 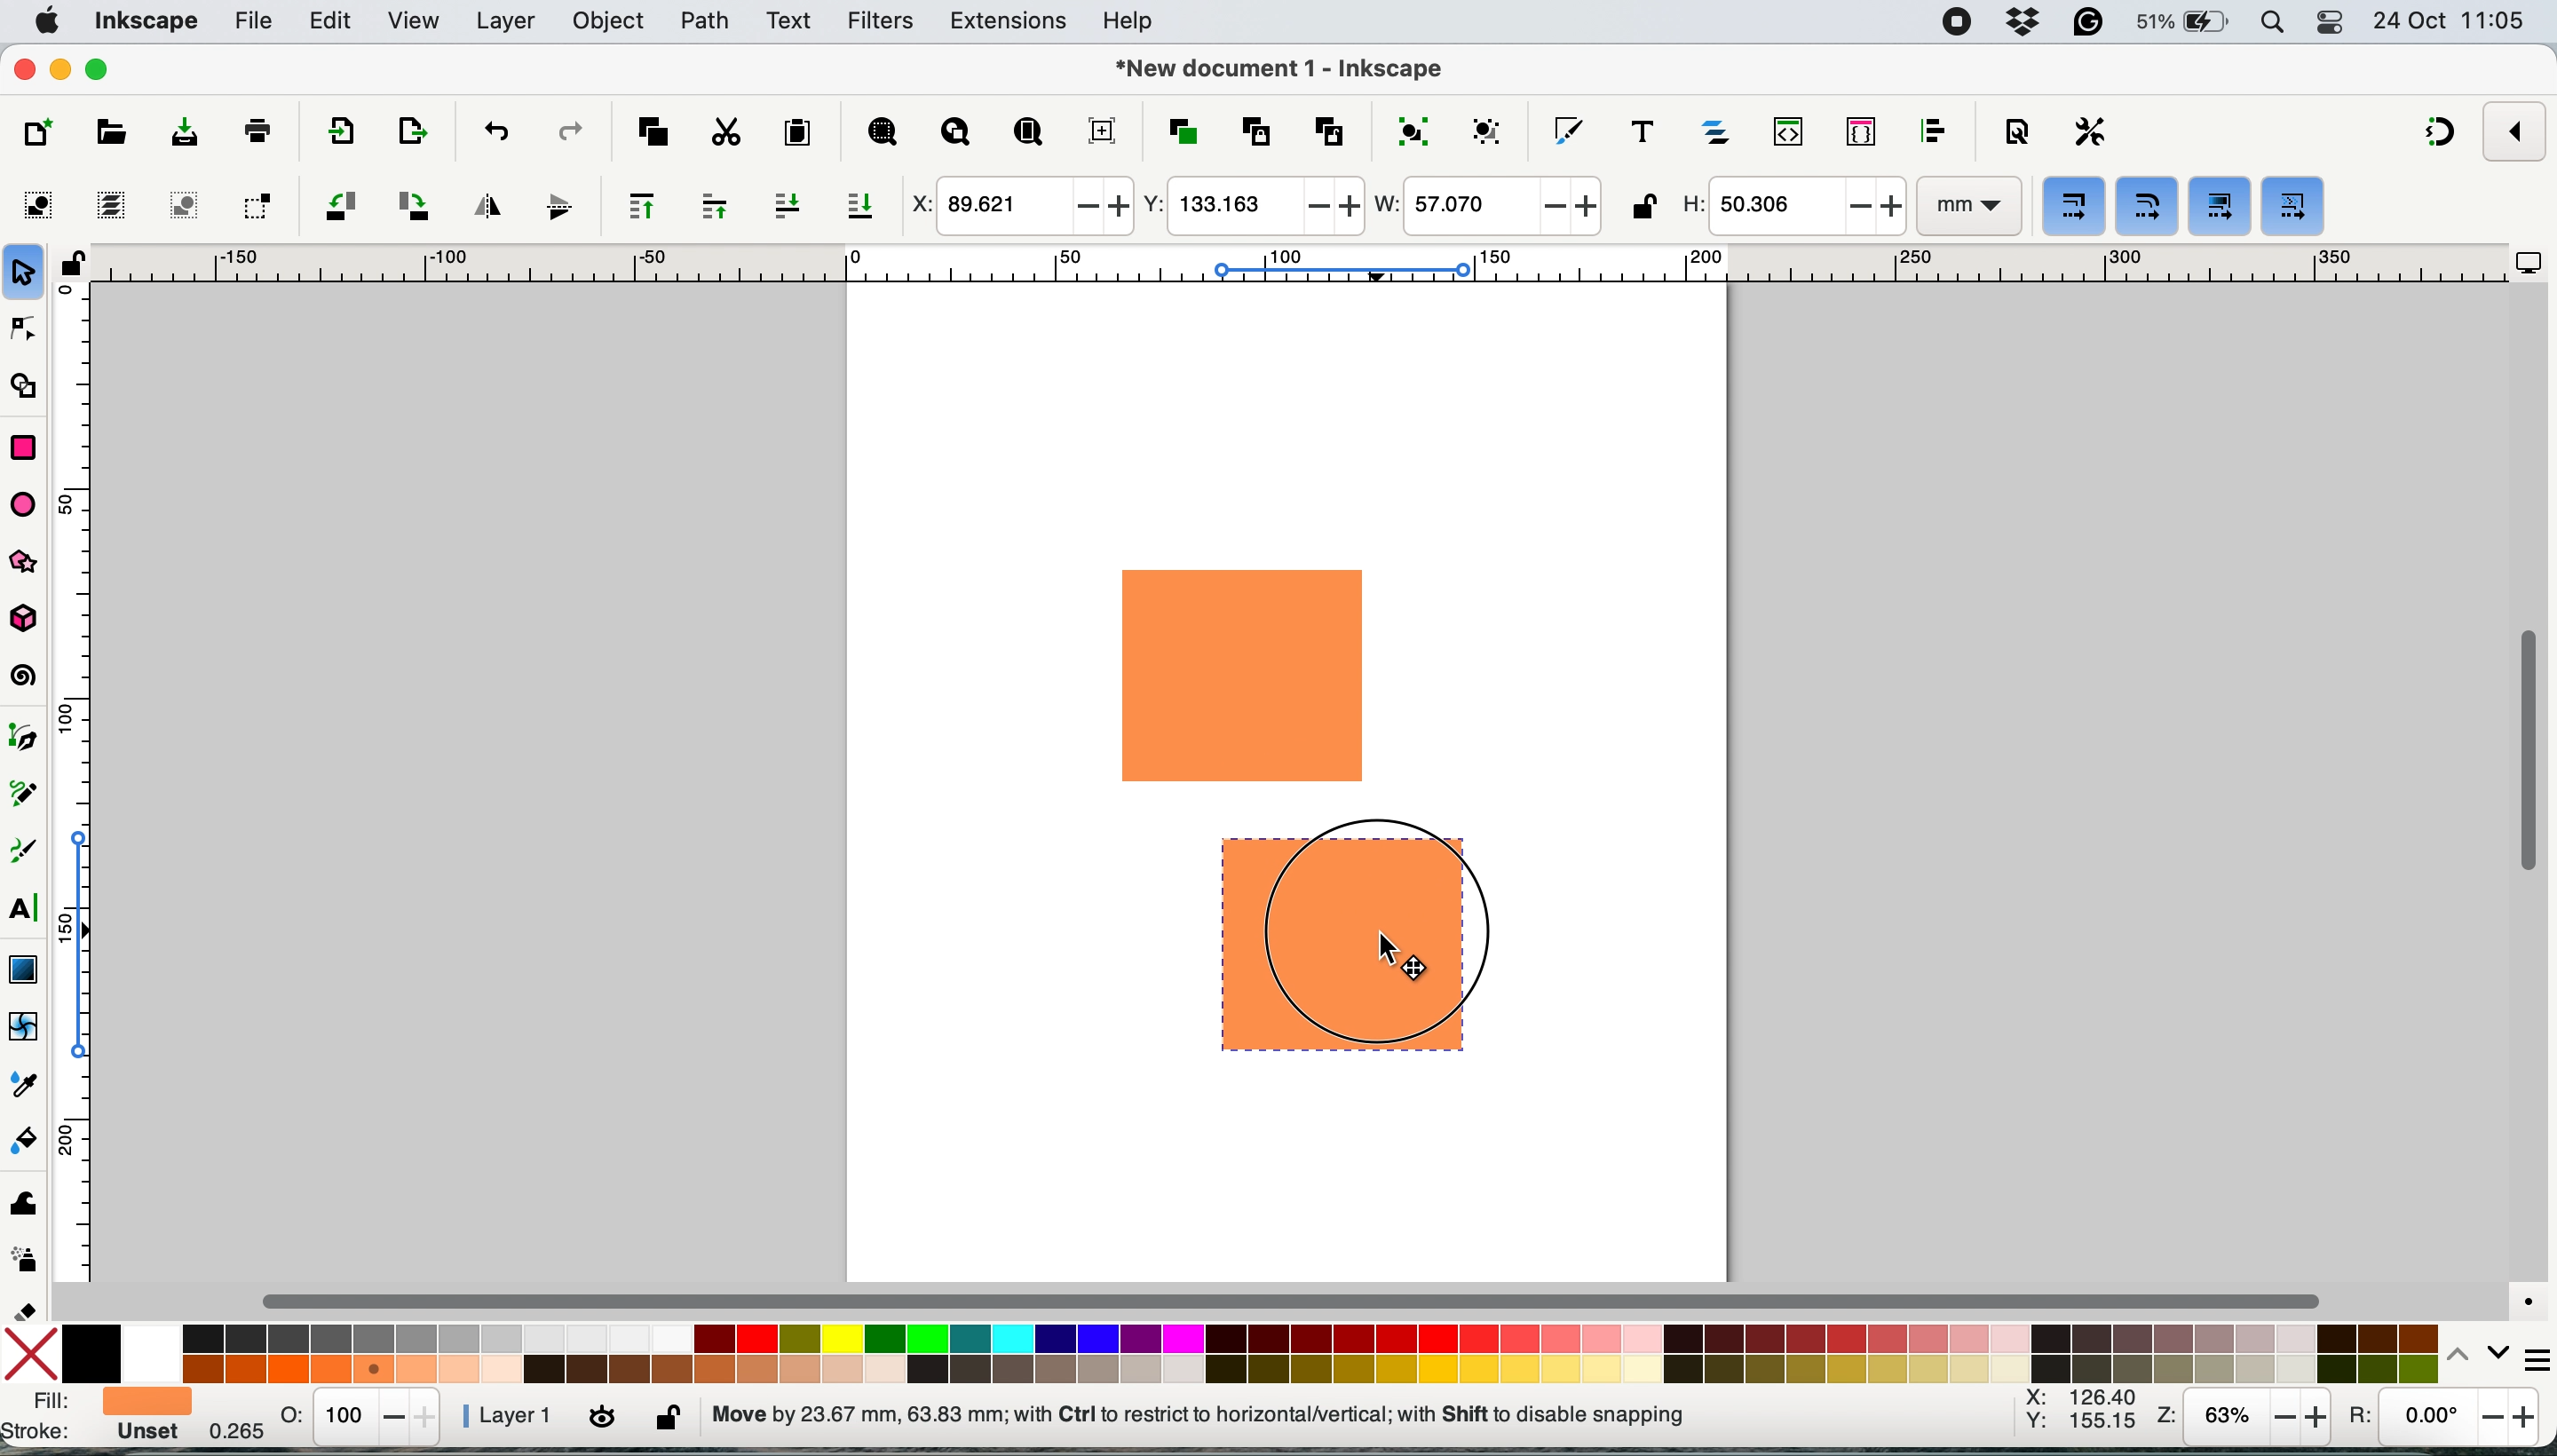 I want to click on text tool, so click(x=25, y=909).